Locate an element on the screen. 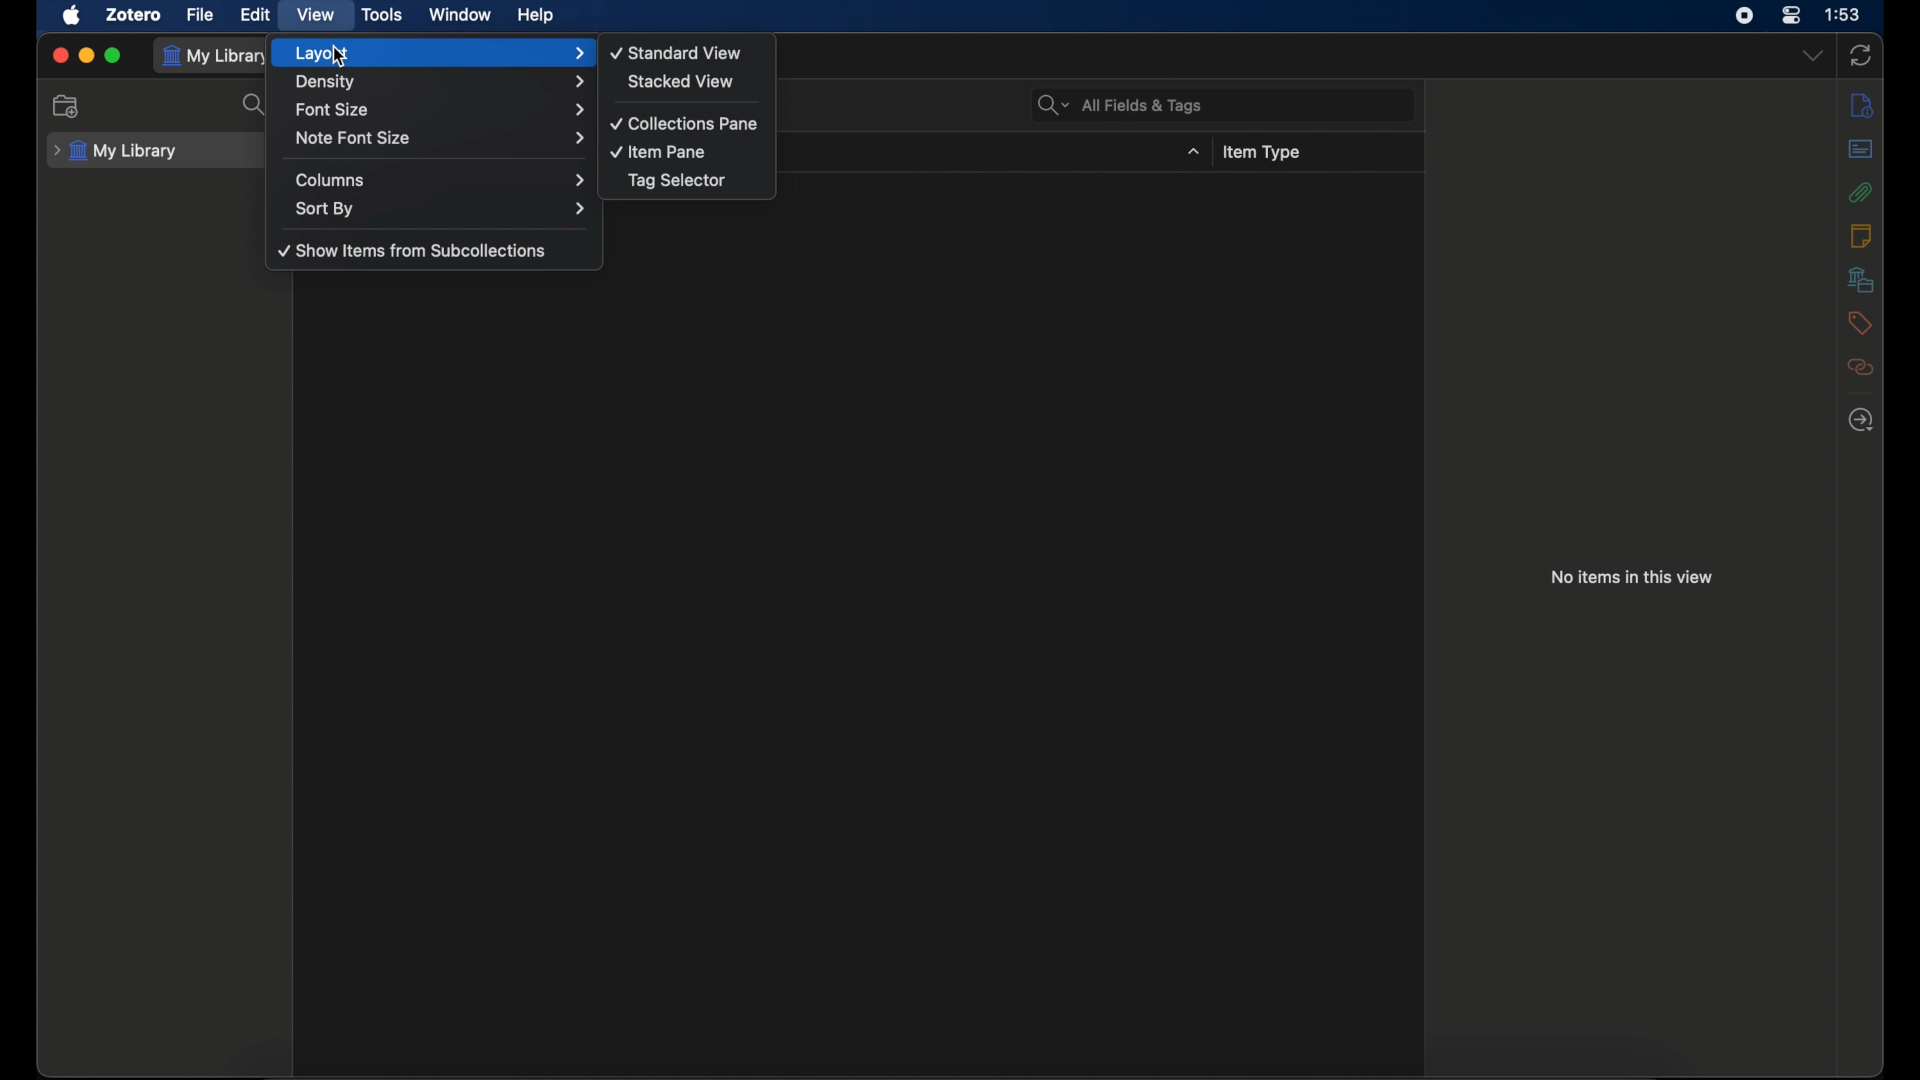 The height and width of the screenshot is (1080, 1920). font size is located at coordinates (439, 108).